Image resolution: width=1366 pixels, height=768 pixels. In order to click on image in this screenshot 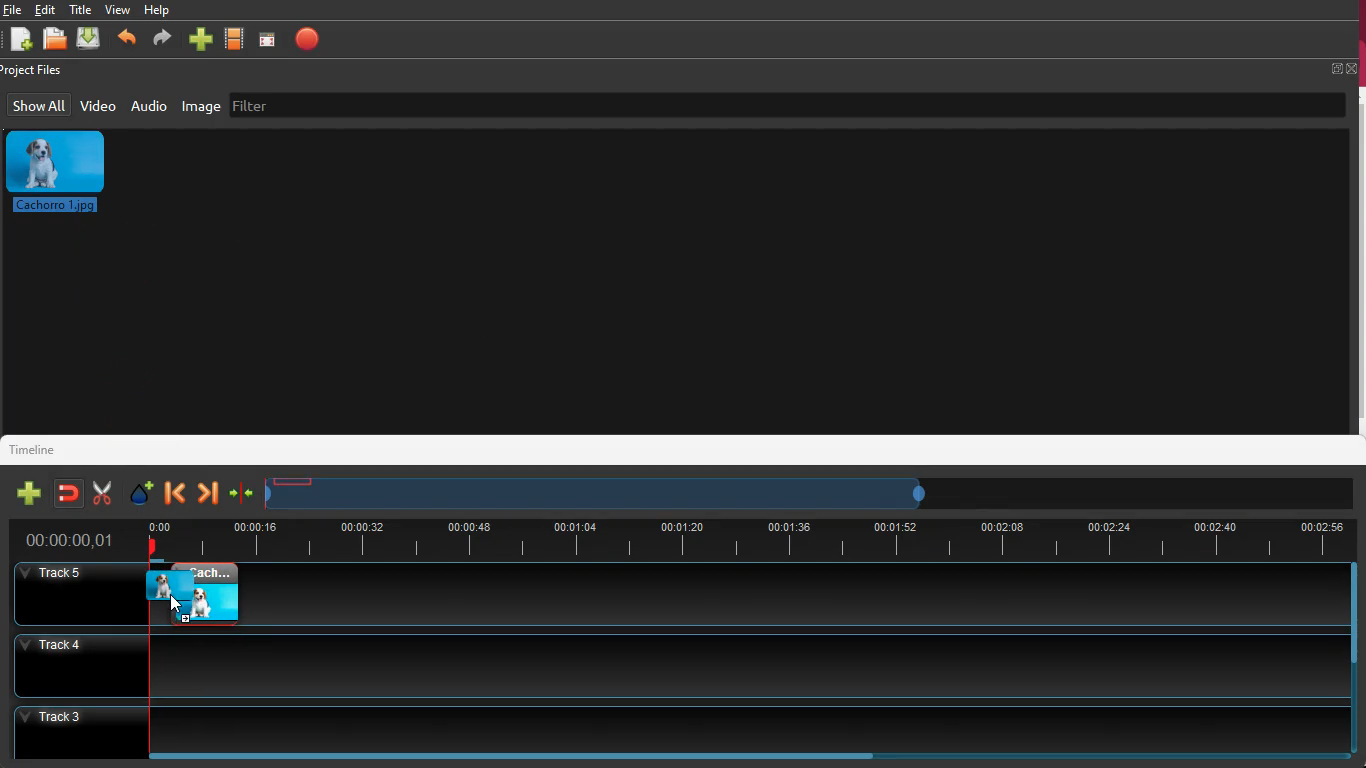, I will do `click(64, 172)`.